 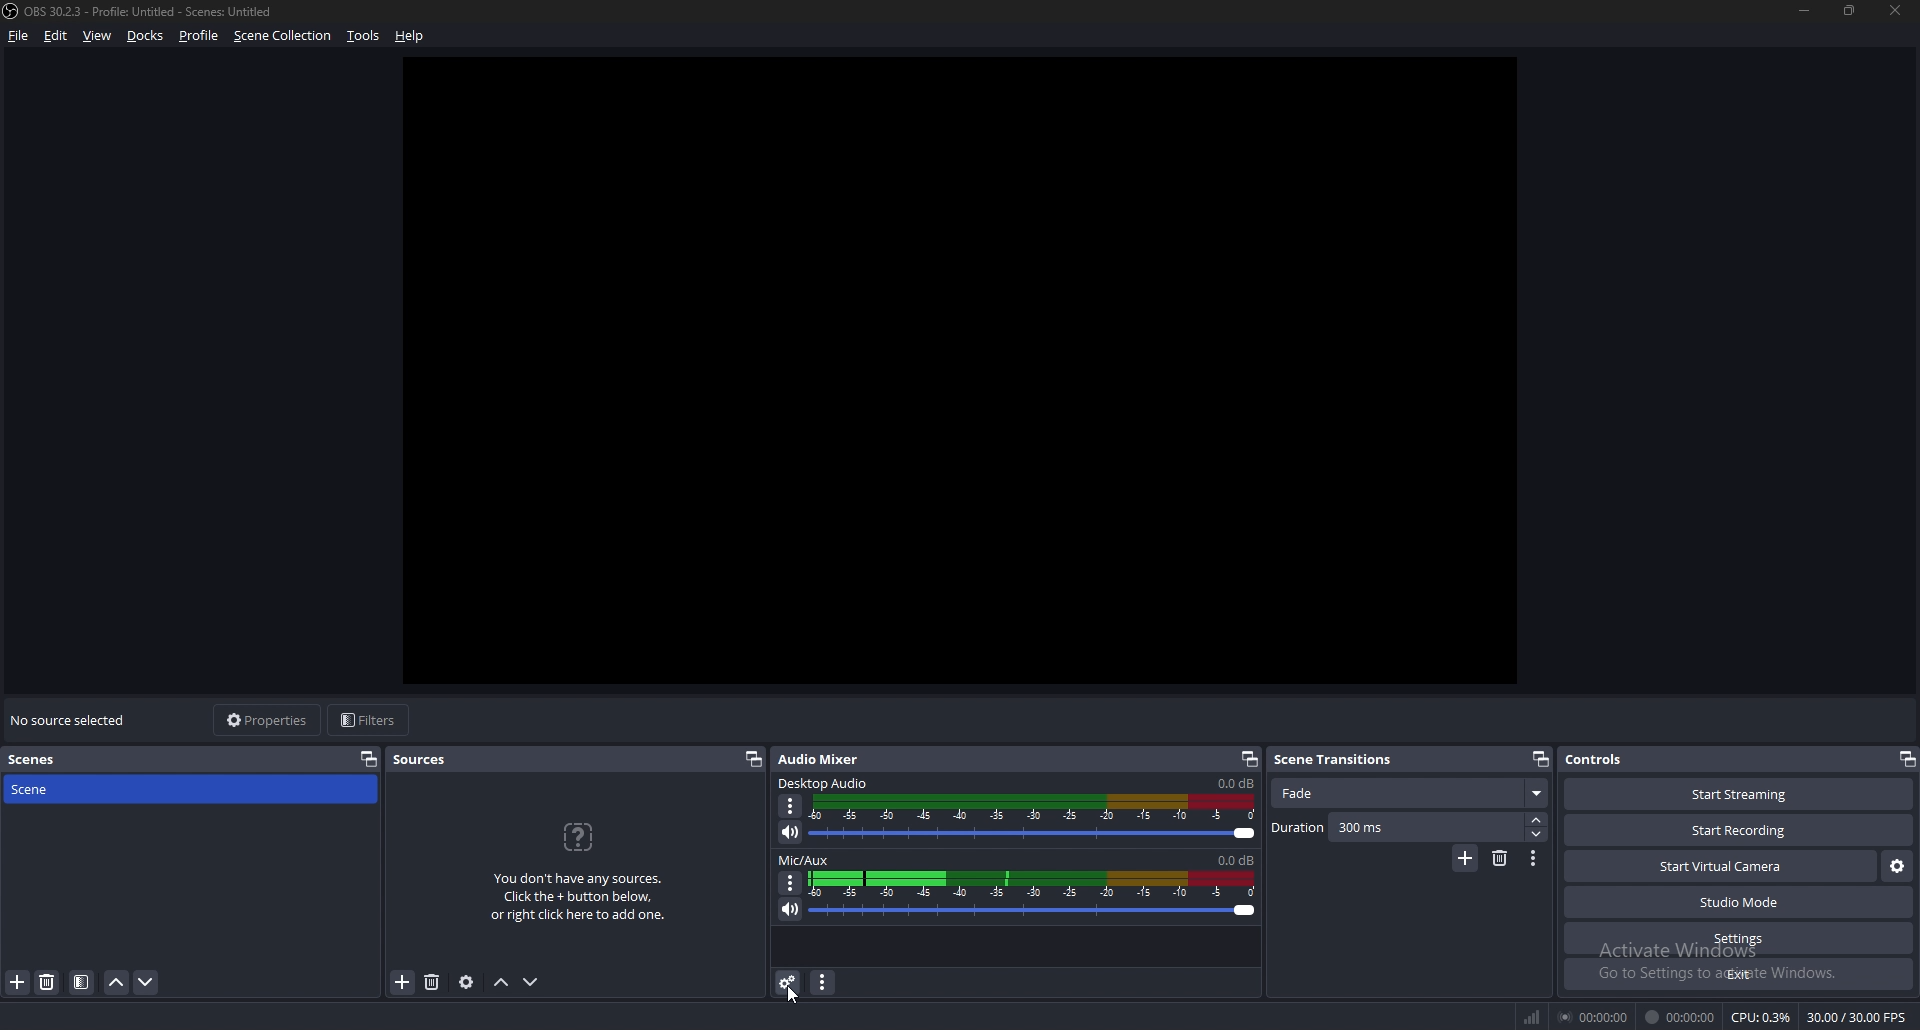 What do you see at coordinates (788, 909) in the screenshot?
I see `mute` at bounding box center [788, 909].